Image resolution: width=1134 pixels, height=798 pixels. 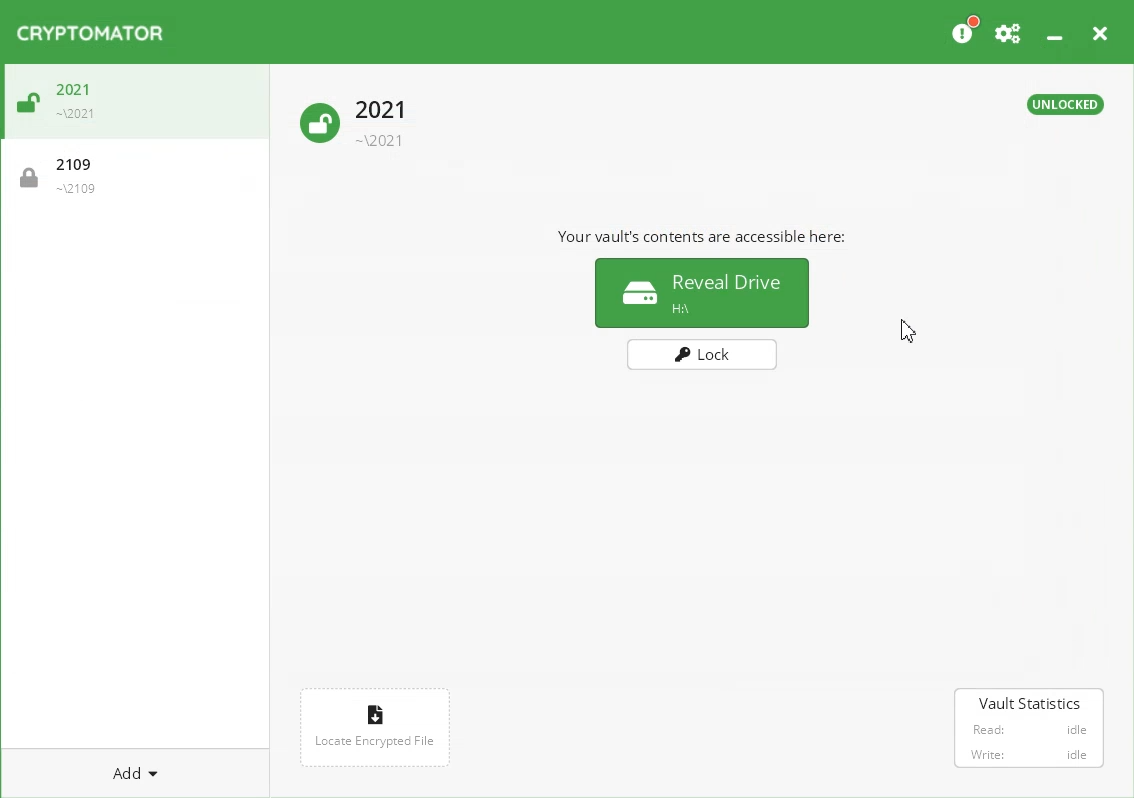 What do you see at coordinates (702, 292) in the screenshot?
I see `Reveal Drive` at bounding box center [702, 292].